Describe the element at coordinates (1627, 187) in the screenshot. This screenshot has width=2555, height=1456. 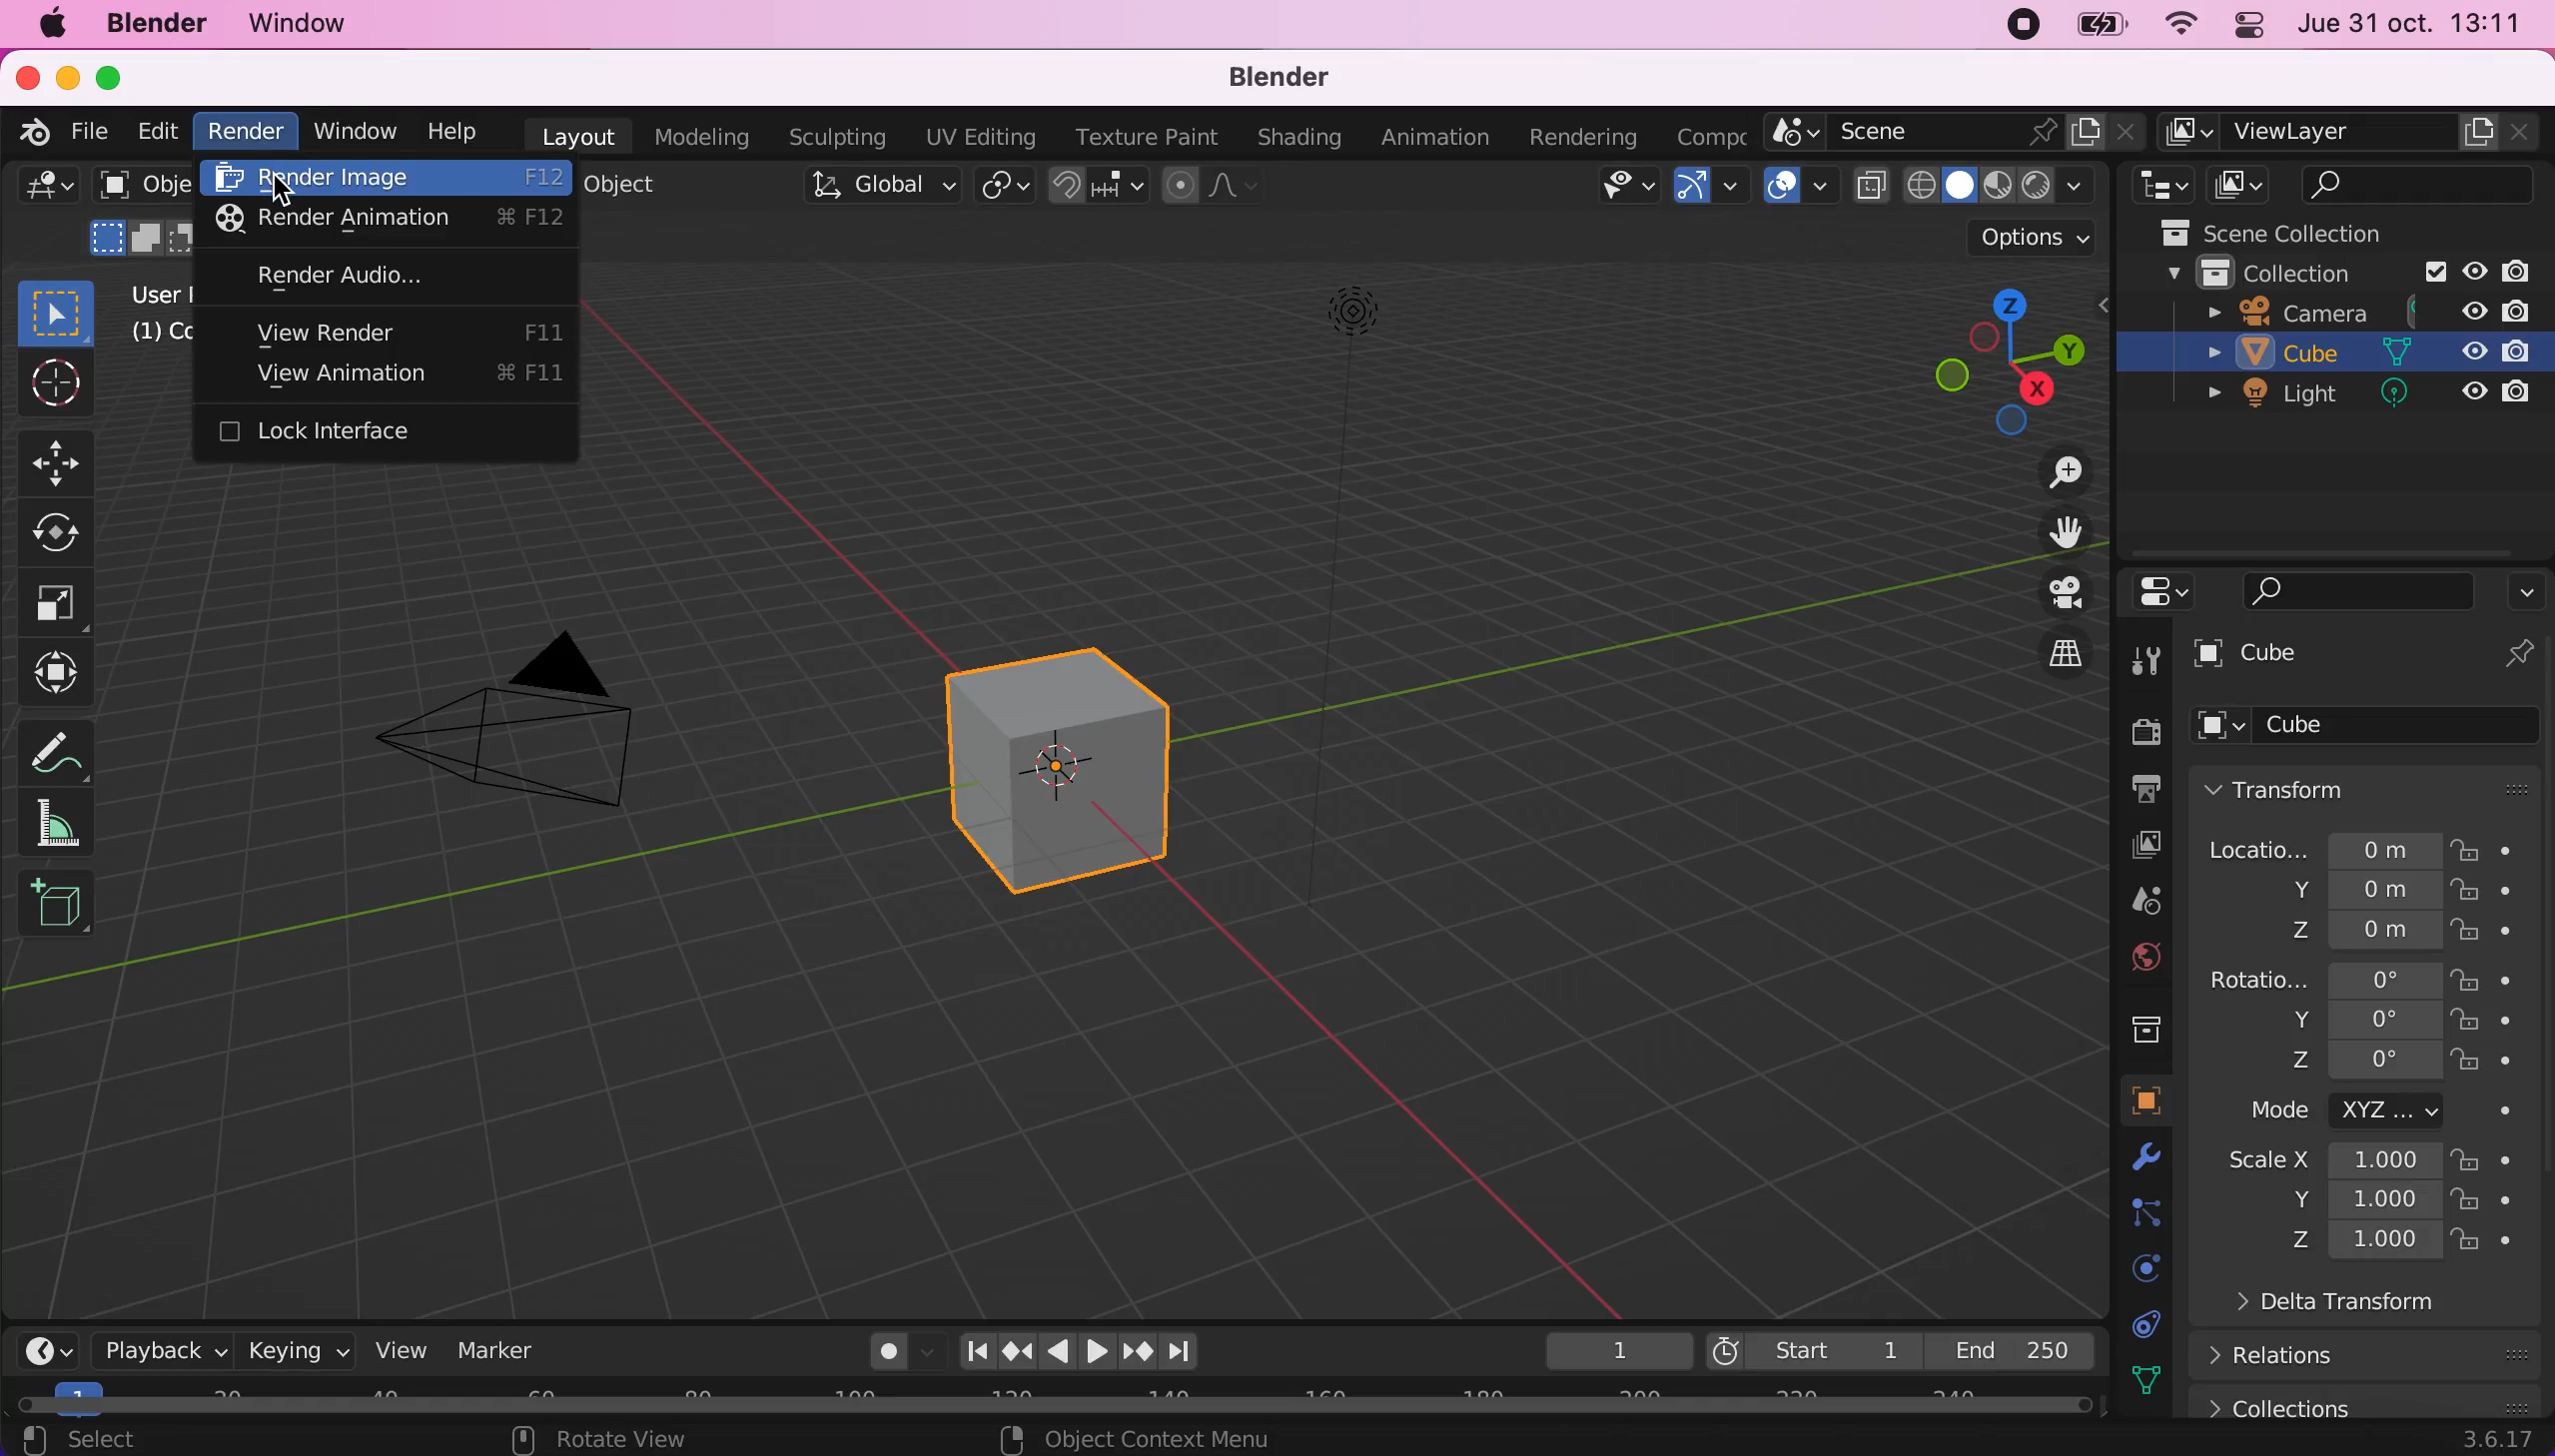
I see `selectability & visibility` at that location.